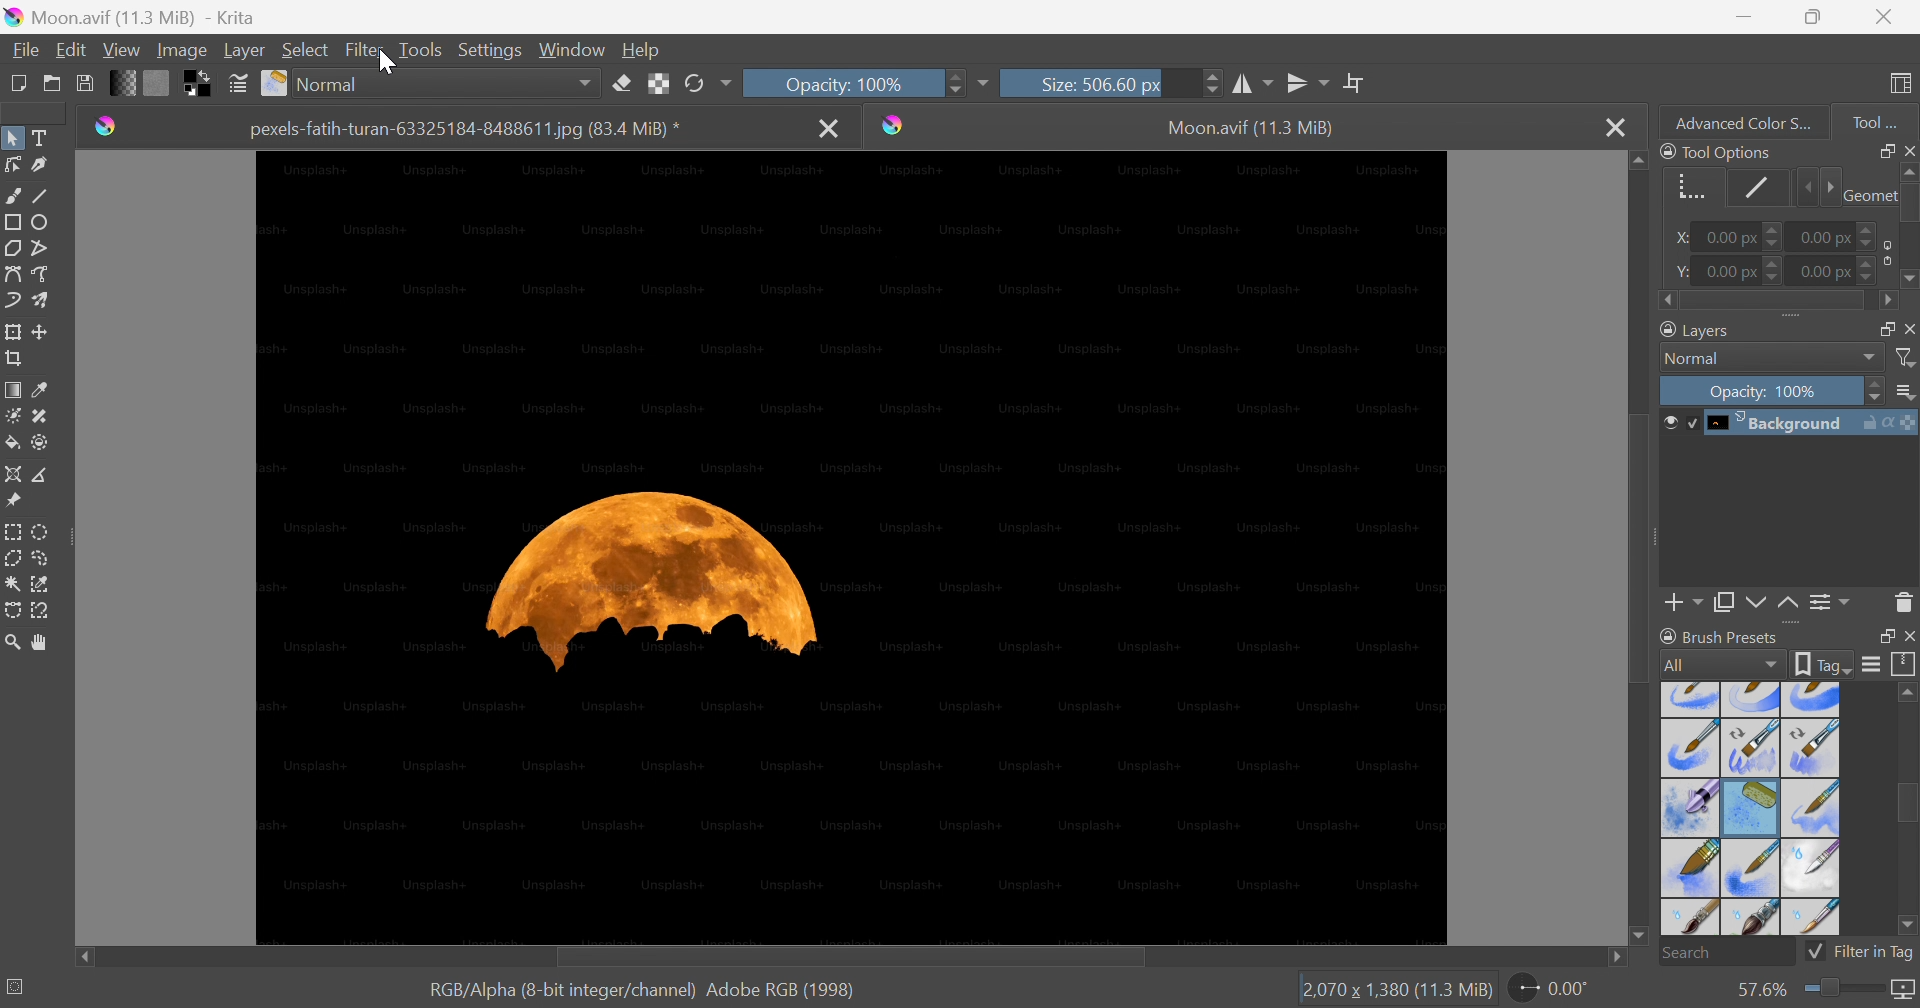  Describe the element at coordinates (1683, 238) in the screenshot. I see `x:` at that location.